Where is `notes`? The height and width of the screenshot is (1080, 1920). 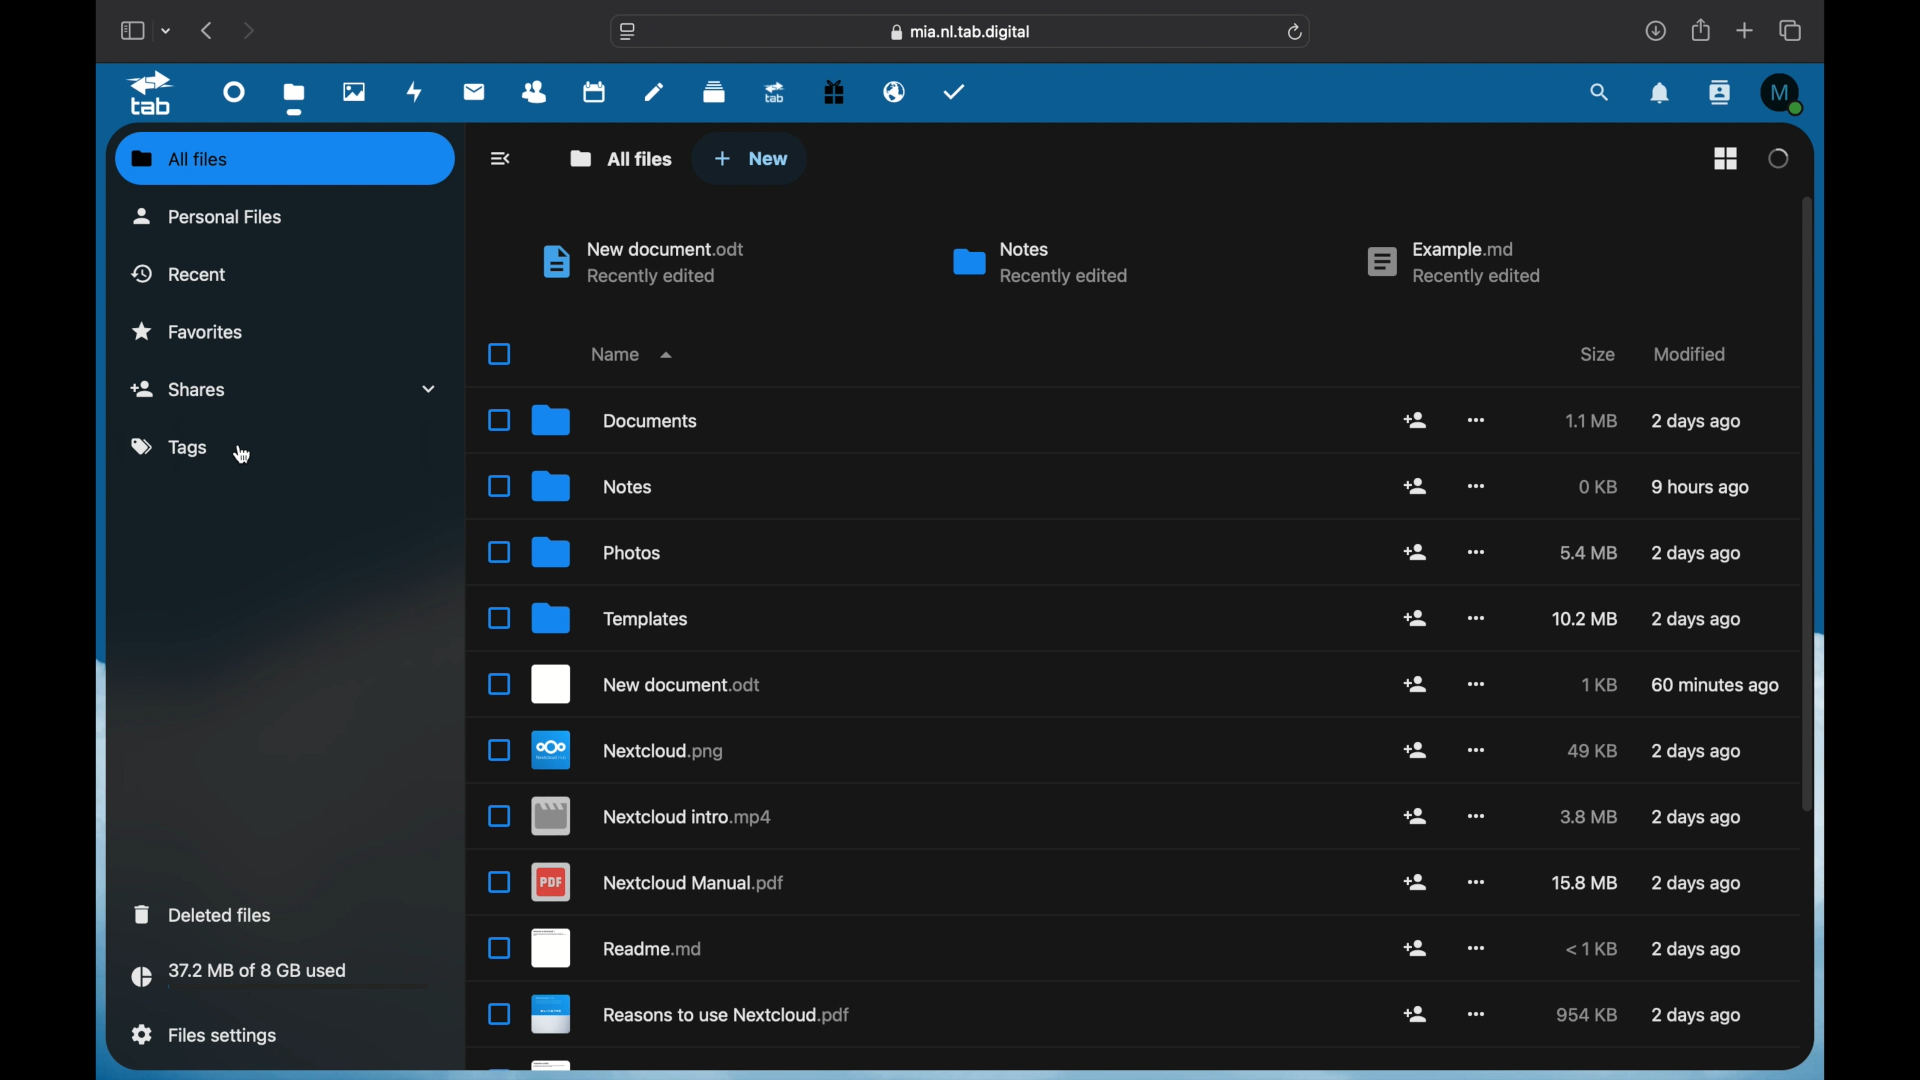 notes is located at coordinates (654, 92).